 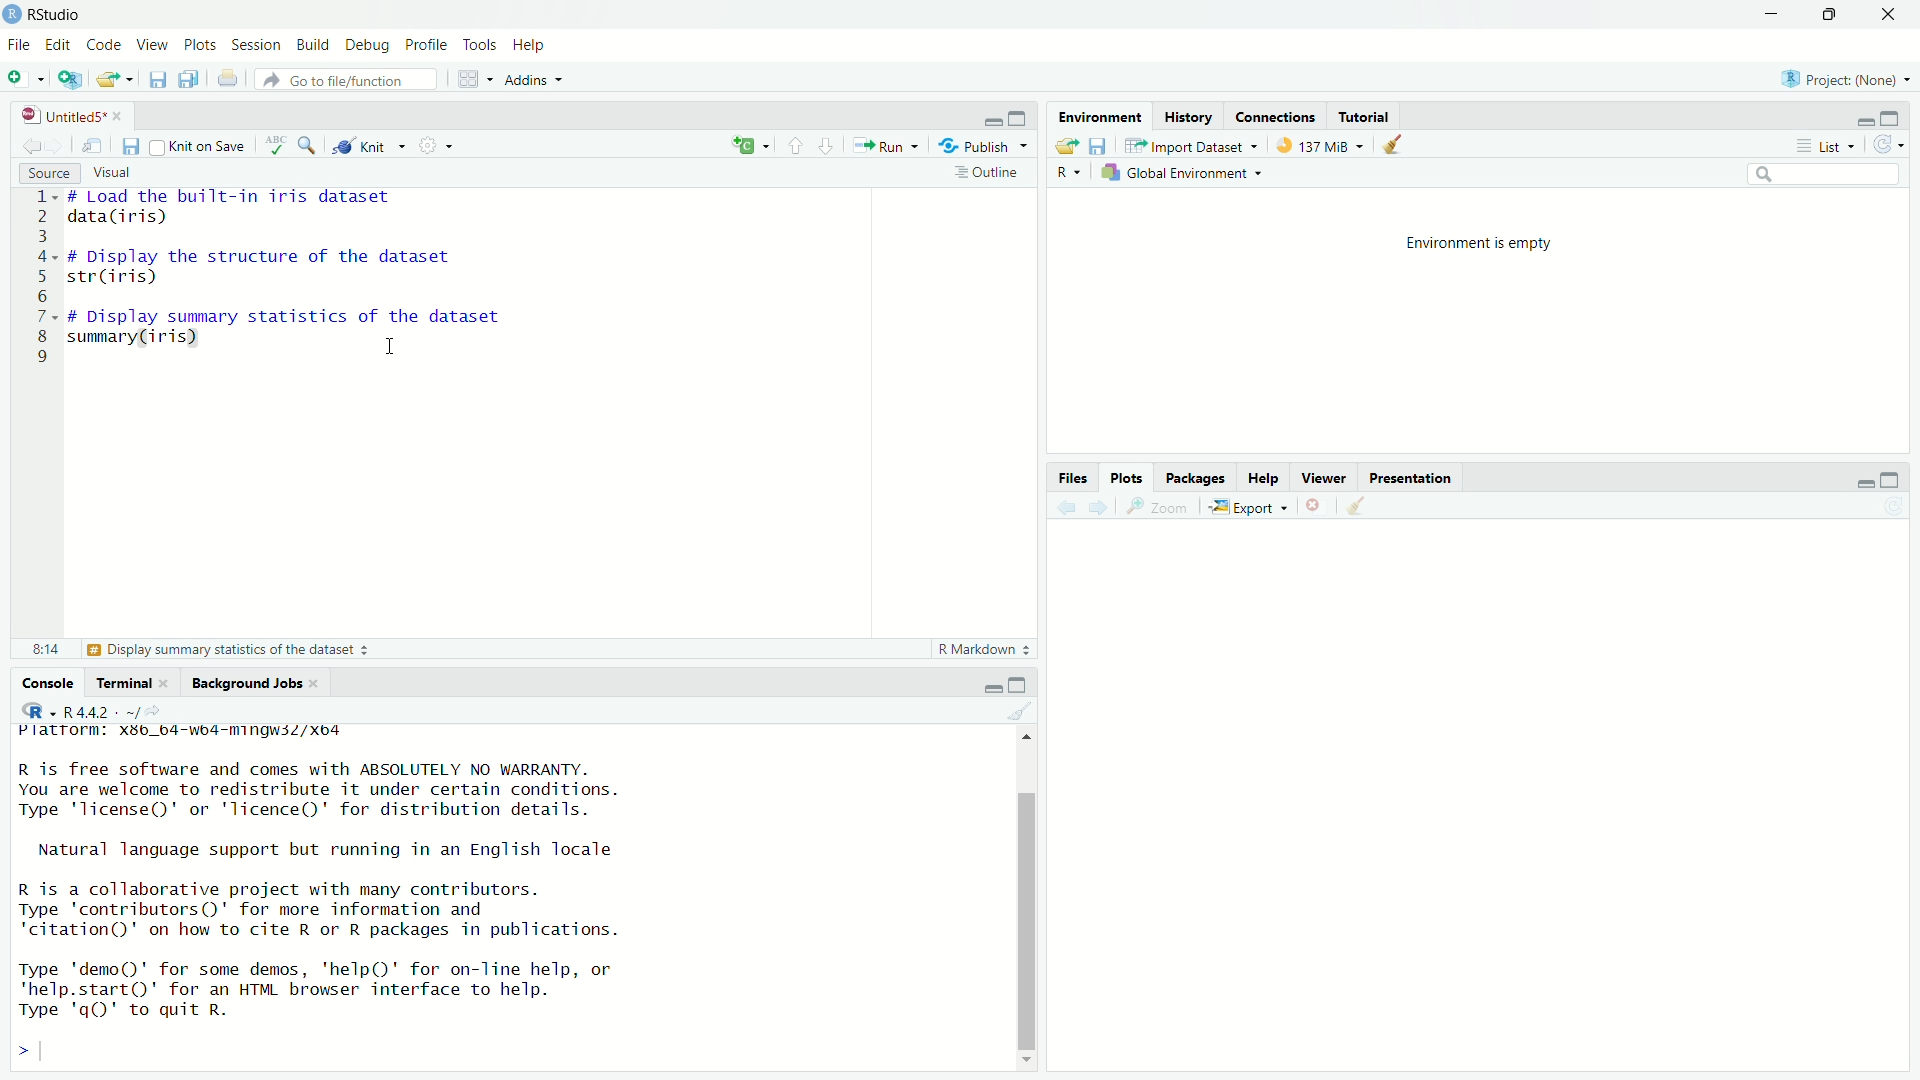 I want to click on Go to previous location, so click(x=32, y=145).